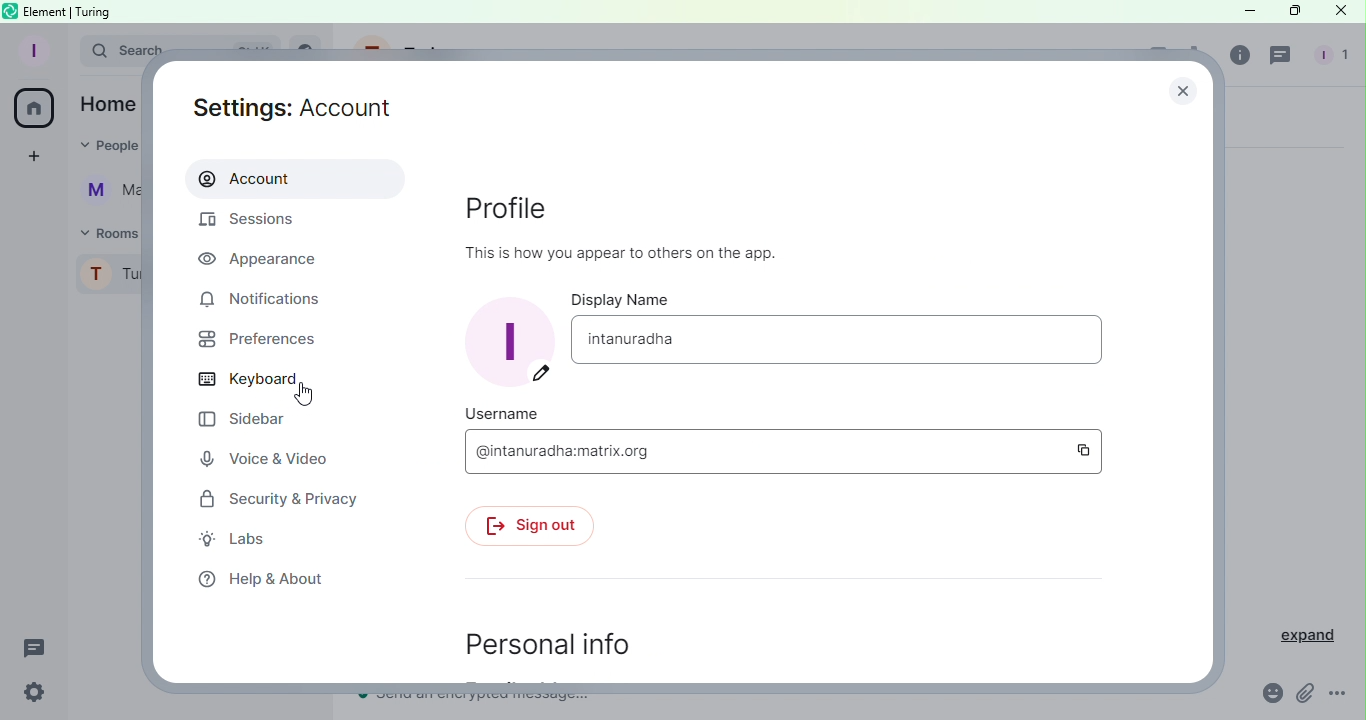 The height and width of the screenshot is (720, 1366). What do you see at coordinates (297, 177) in the screenshot?
I see `Account` at bounding box center [297, 177].